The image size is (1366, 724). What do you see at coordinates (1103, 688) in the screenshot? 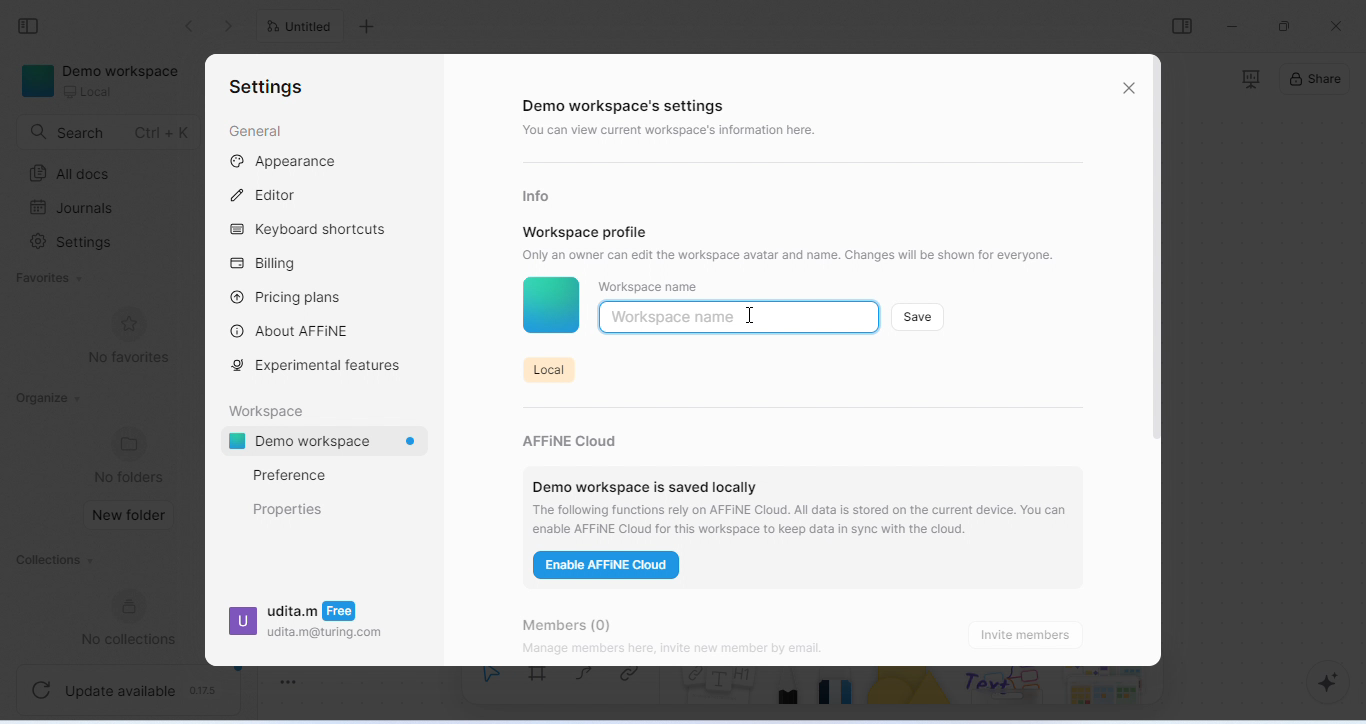
I see `arrows and more` at bounding box center [1103, 688].